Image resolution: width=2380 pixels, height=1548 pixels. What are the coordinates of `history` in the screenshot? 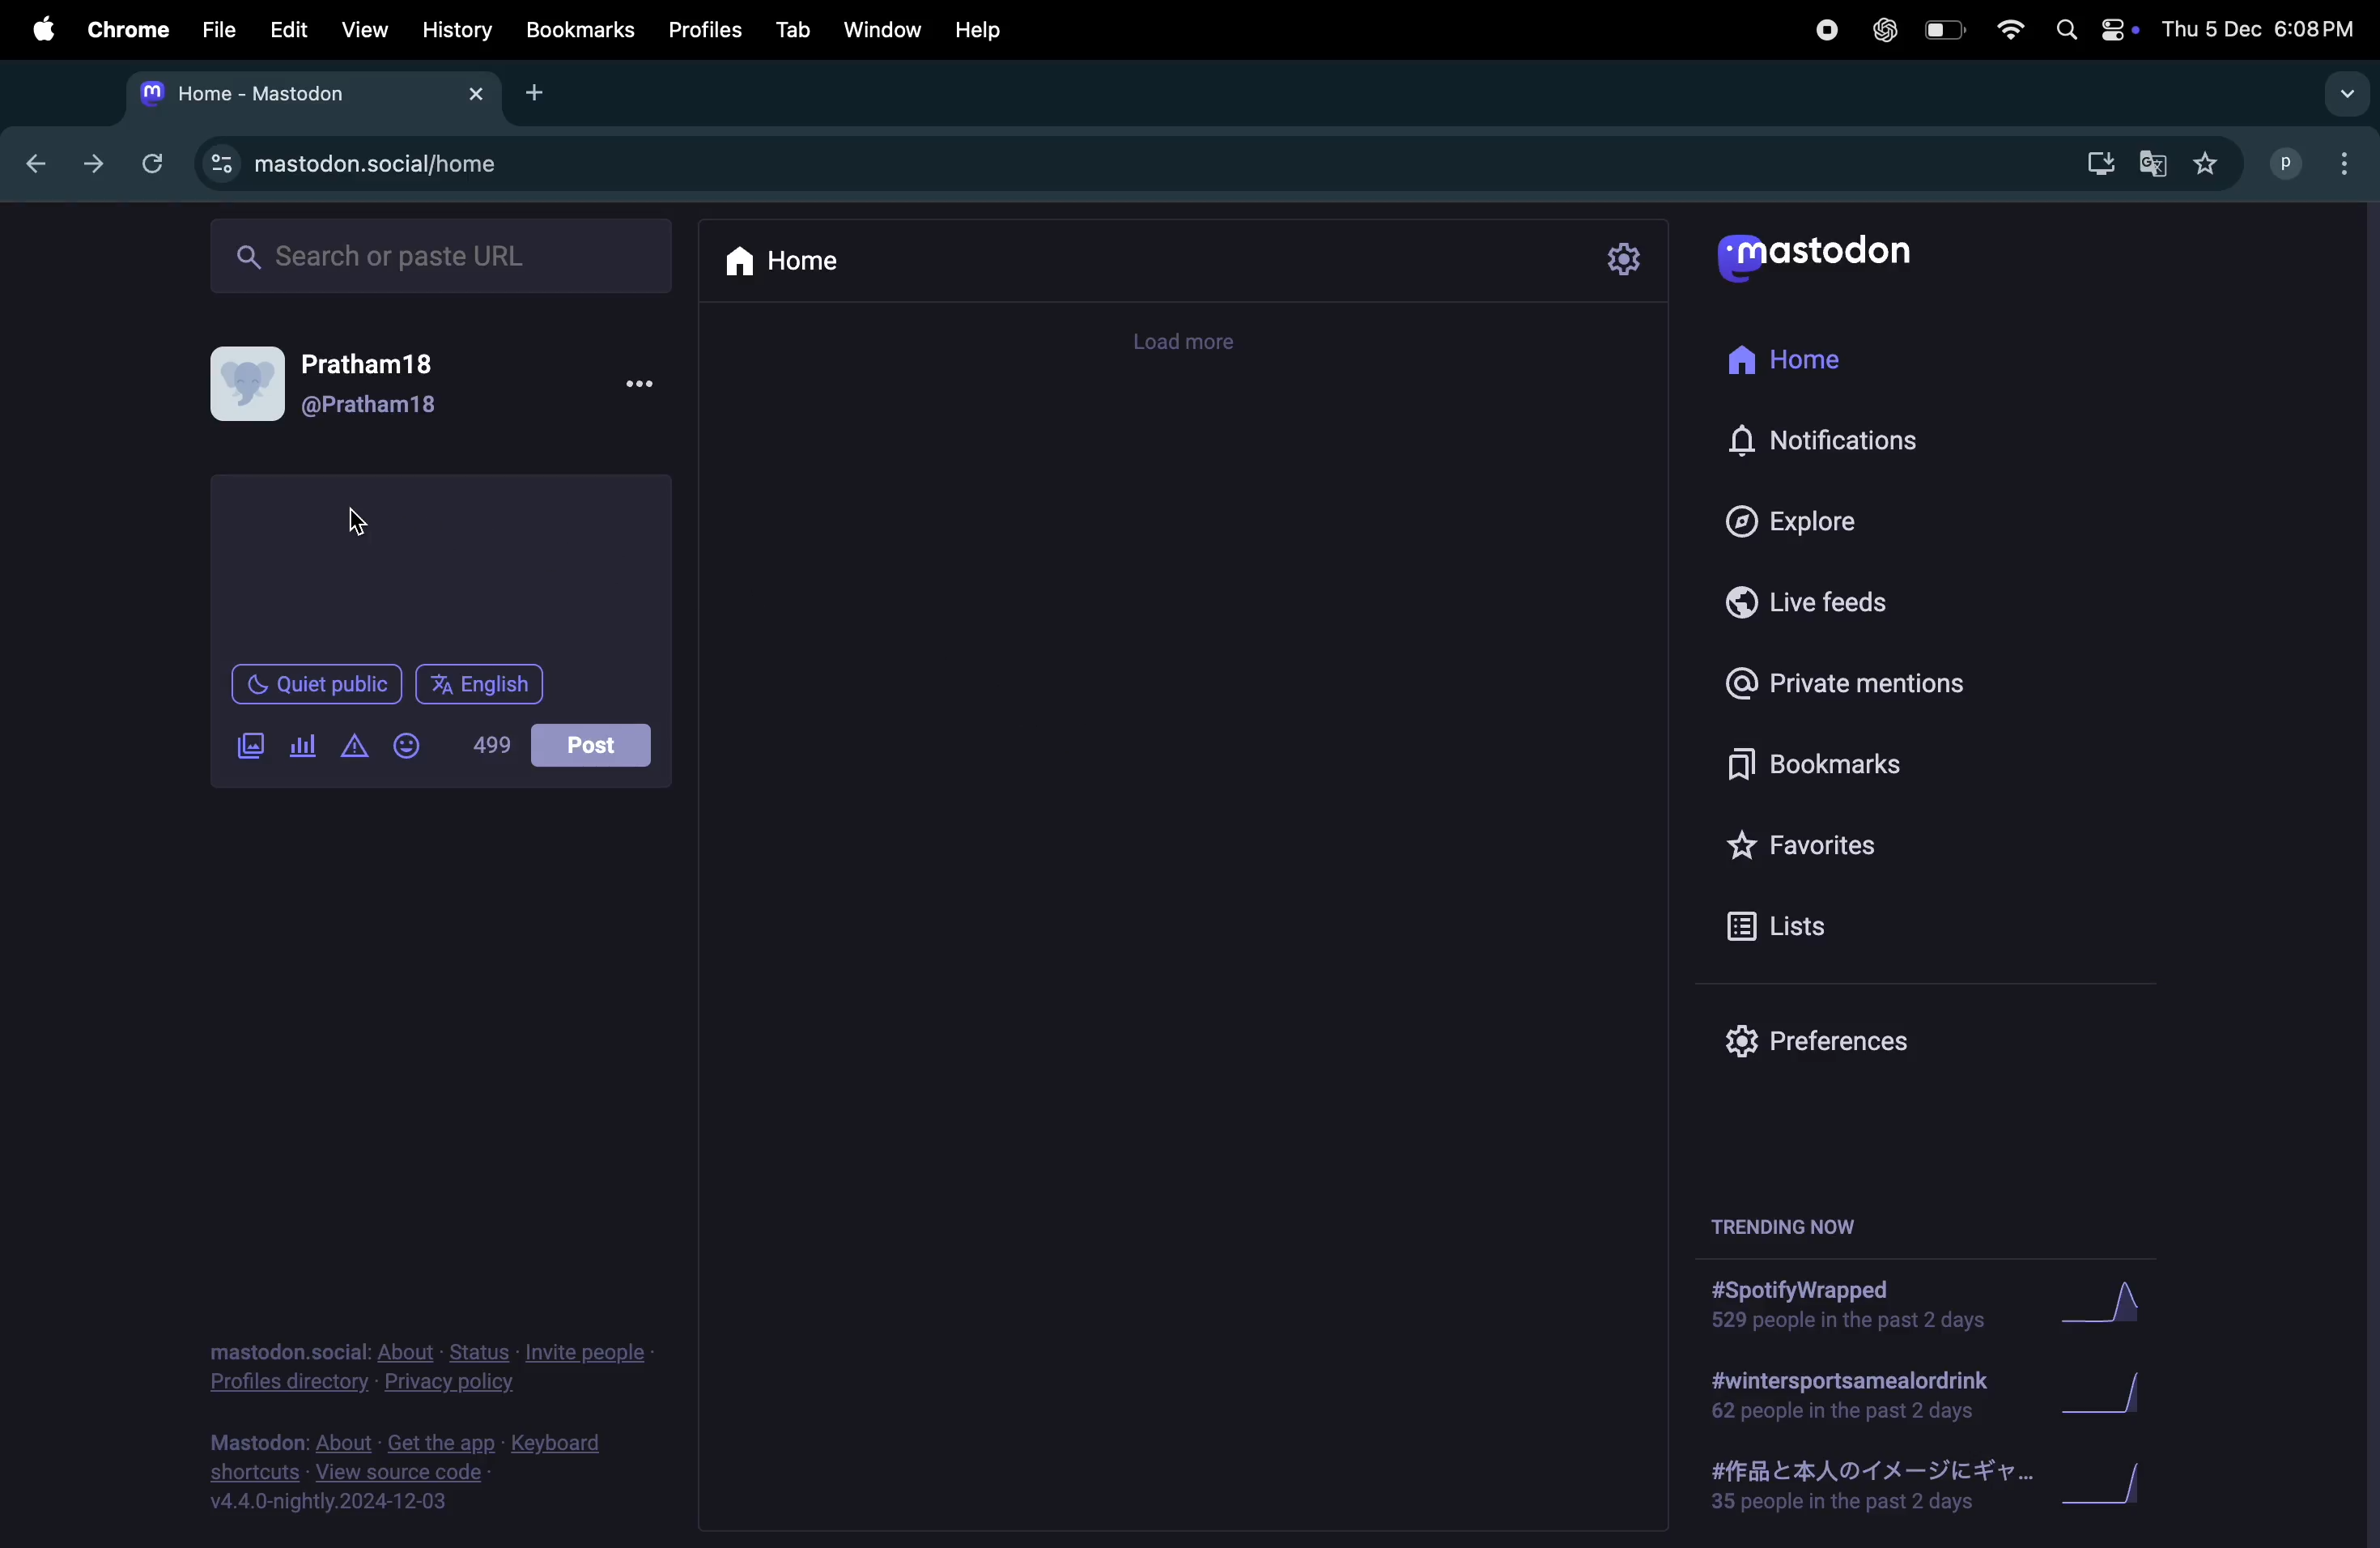 It's located at (459, 32).